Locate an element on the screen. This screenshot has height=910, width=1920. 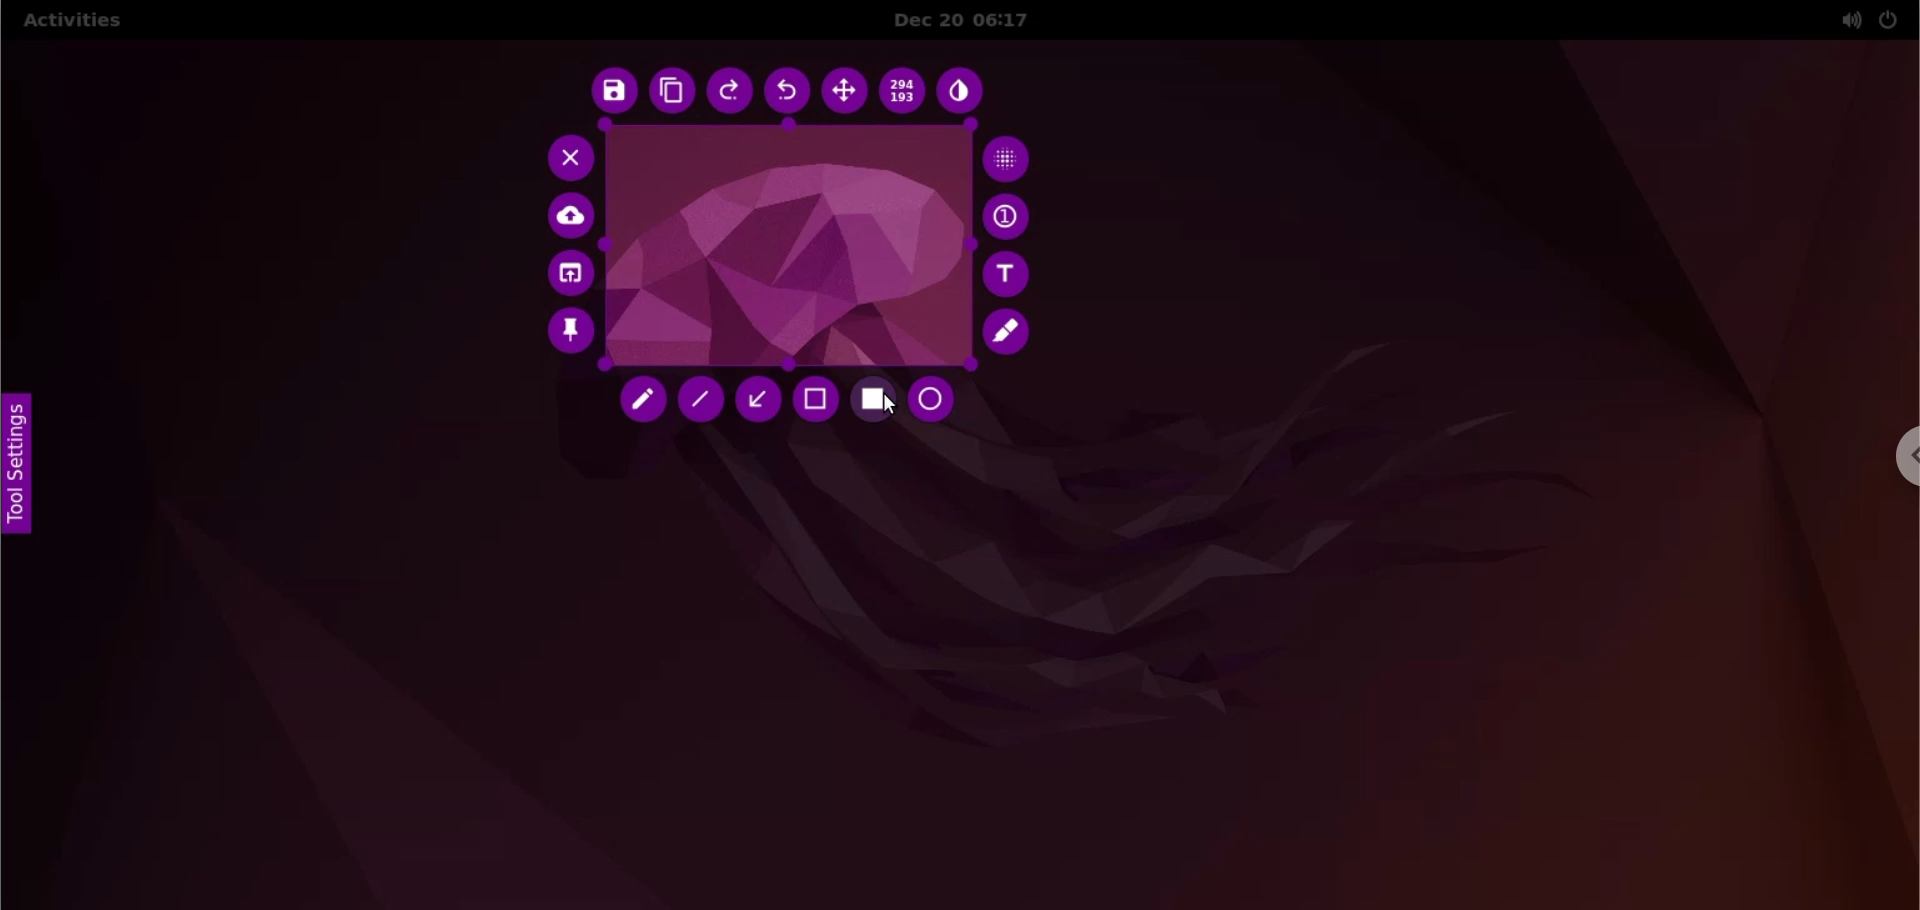
chrome options is located at coordinates (1903, 456).